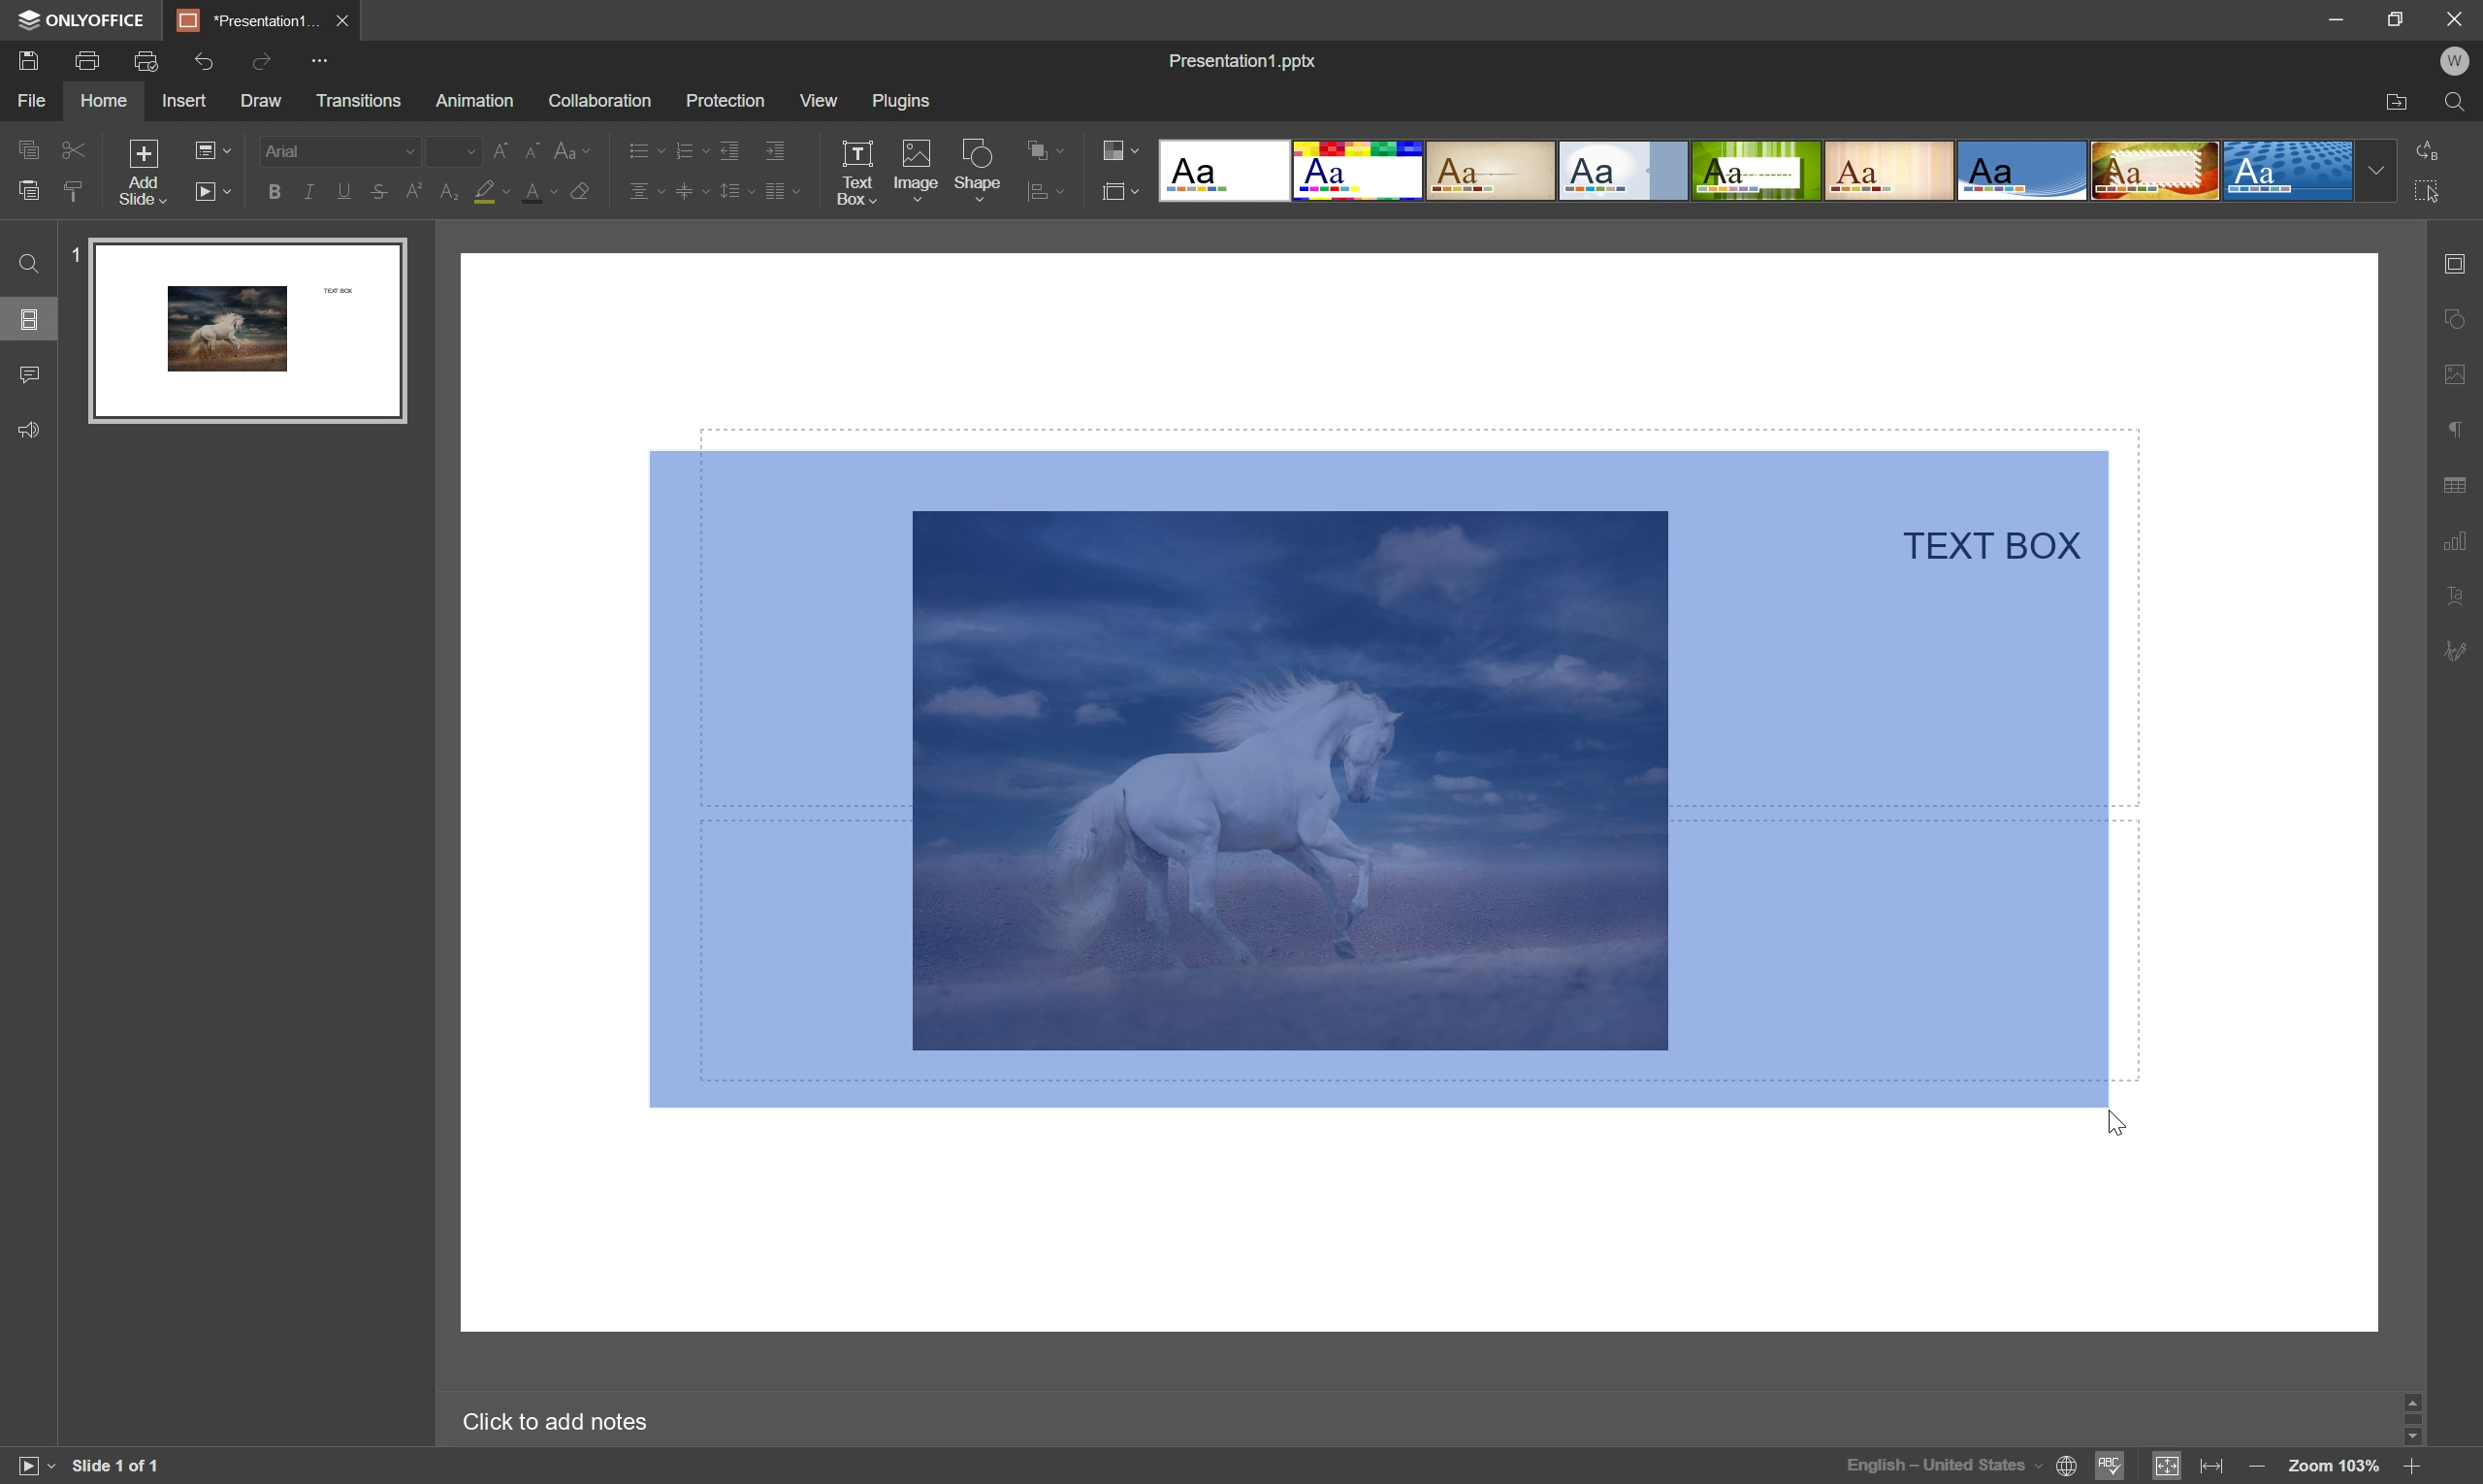 This screenshot has width=2483, height=1484. Describe the element at coordinates (2291, 173) in the screenshot. I see `Dotted` at that location.